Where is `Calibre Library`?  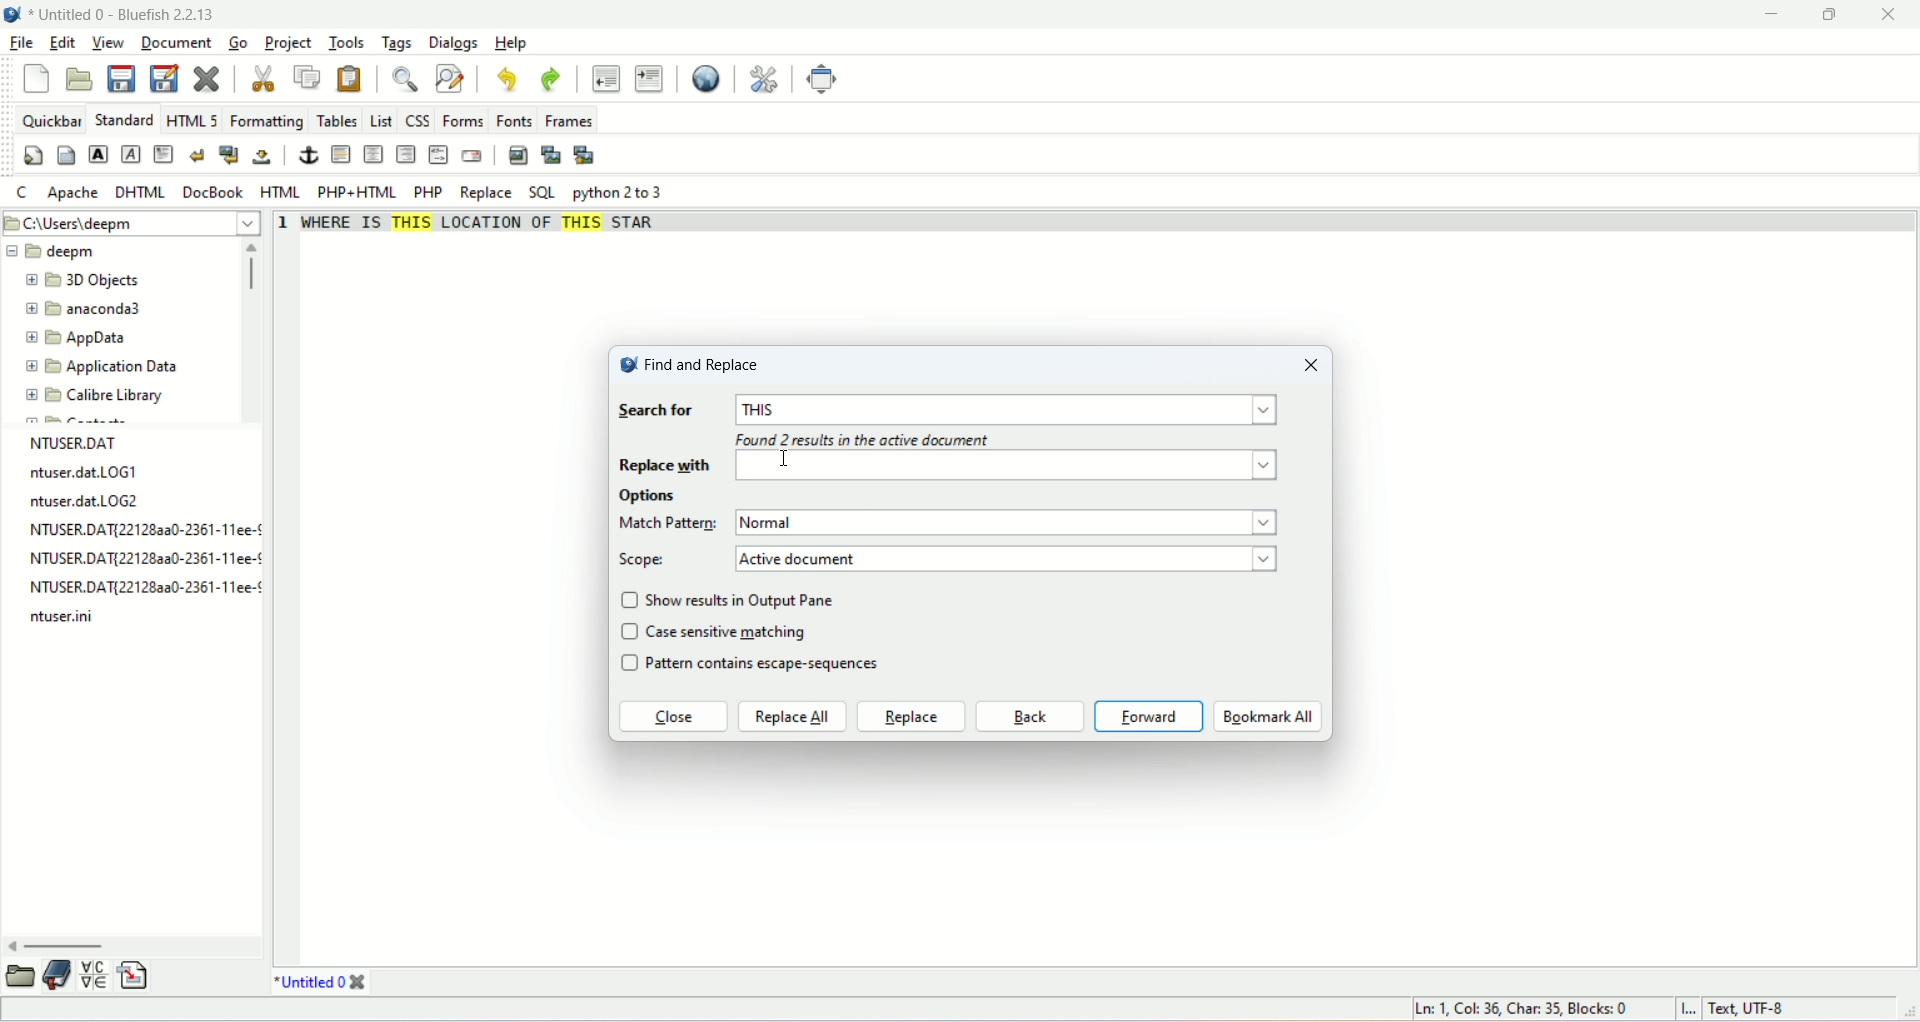 Calibre Library is located at coordinates (95, 394).